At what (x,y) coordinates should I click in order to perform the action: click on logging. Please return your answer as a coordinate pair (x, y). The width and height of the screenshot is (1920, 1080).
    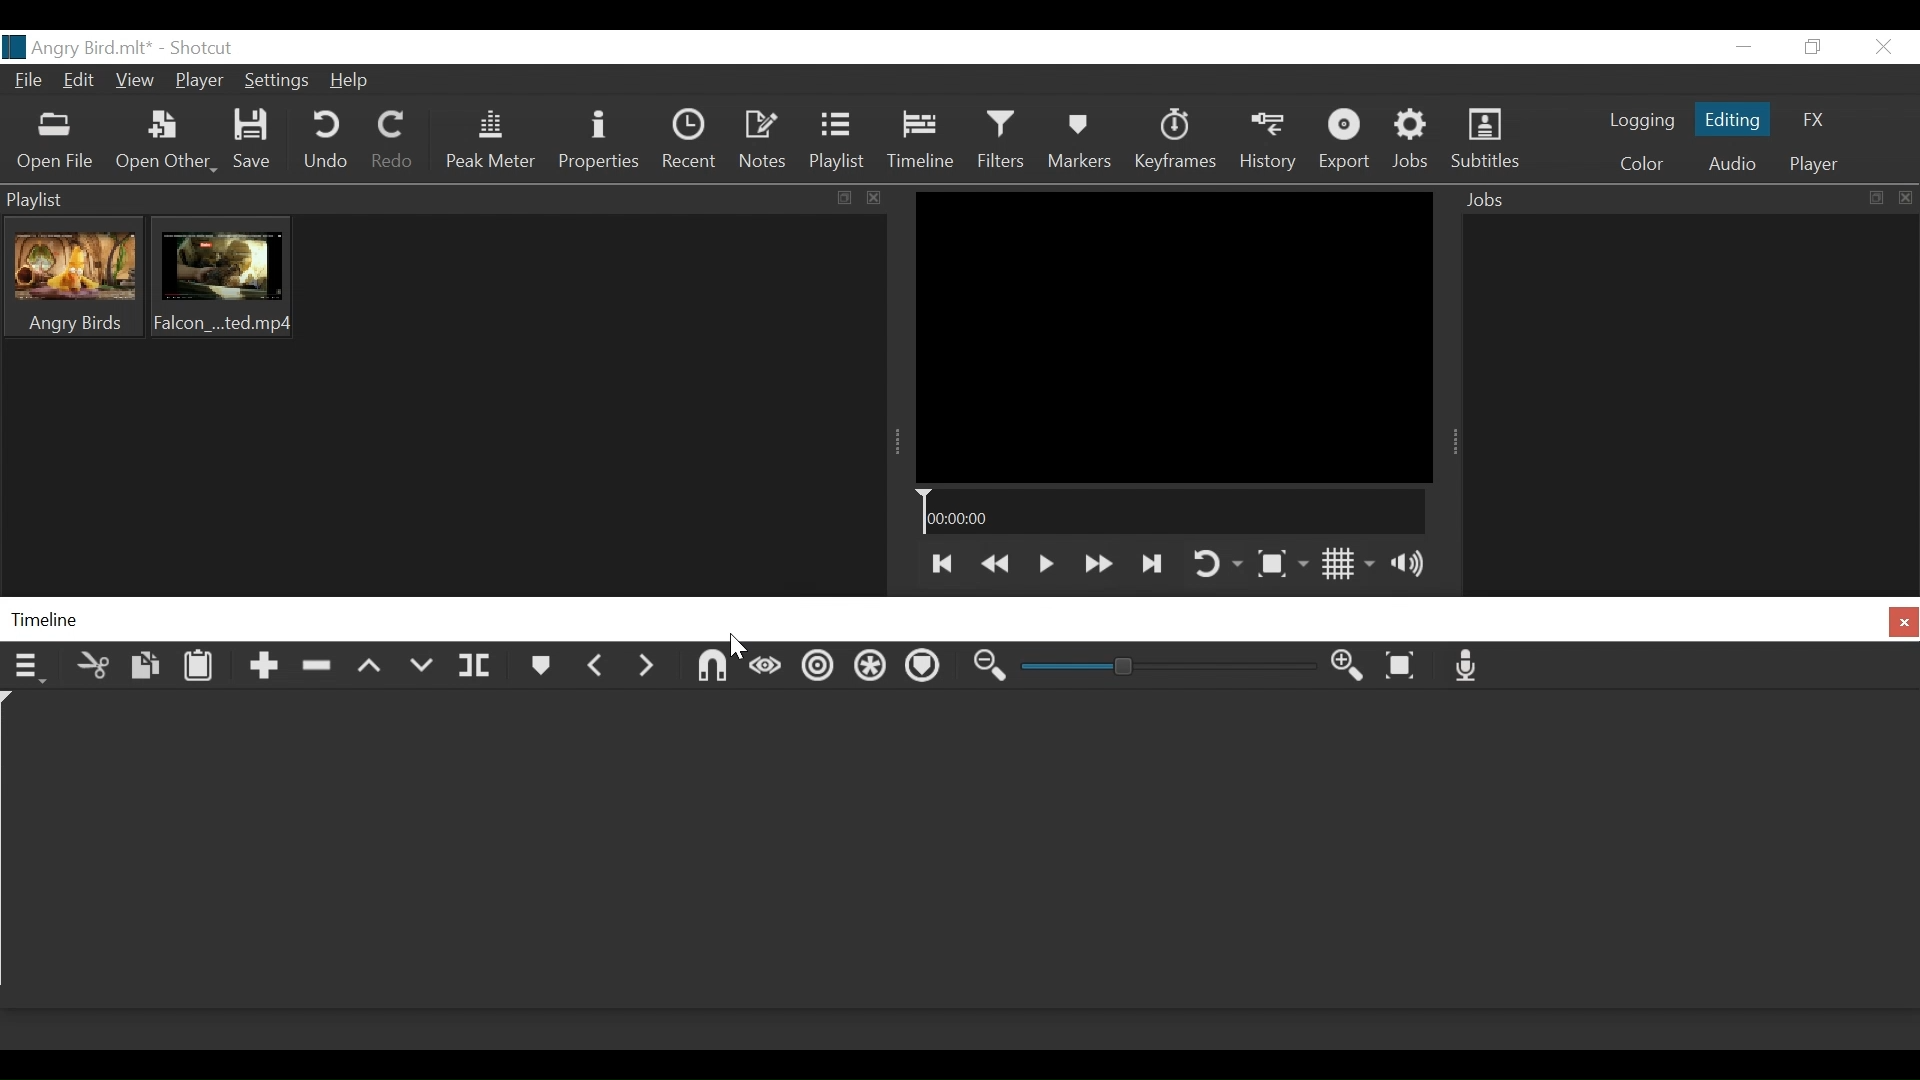
    Looking at the image, I should click on (1642, 123).